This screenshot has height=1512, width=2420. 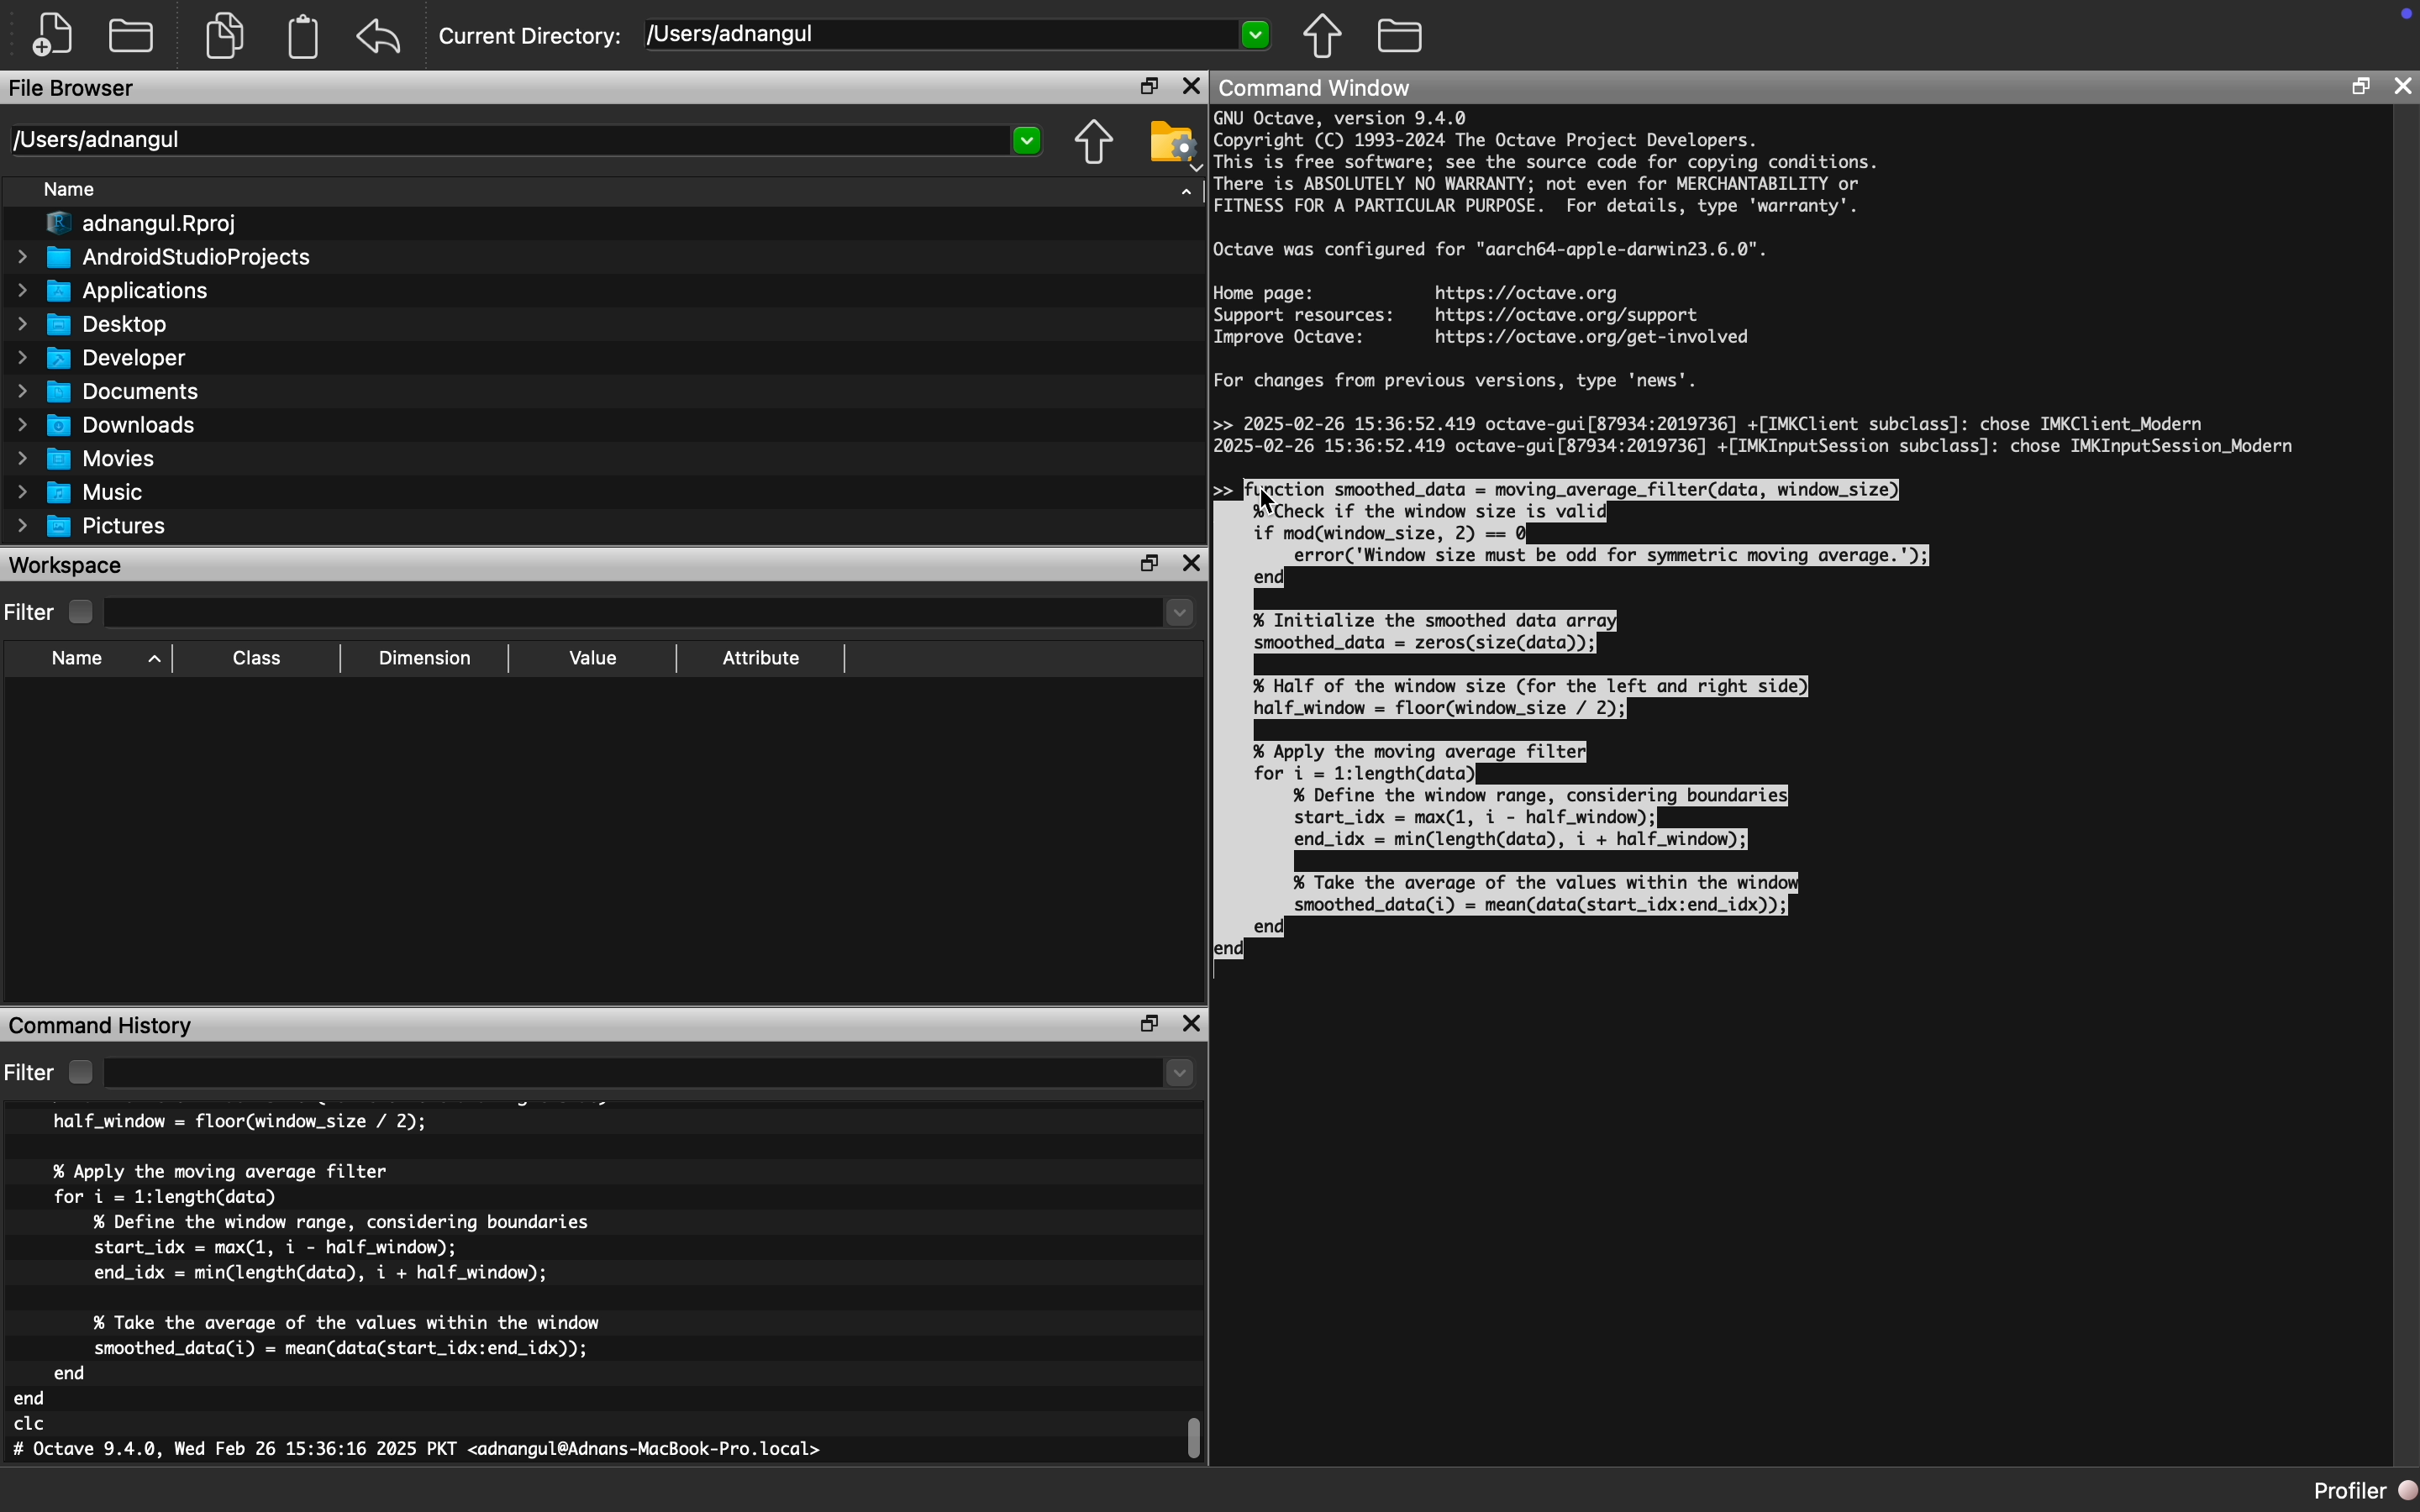 What do you see at coordinates (134, 36) in the screenshot?
I see `Open Folder` at bounding box center [134, 36].